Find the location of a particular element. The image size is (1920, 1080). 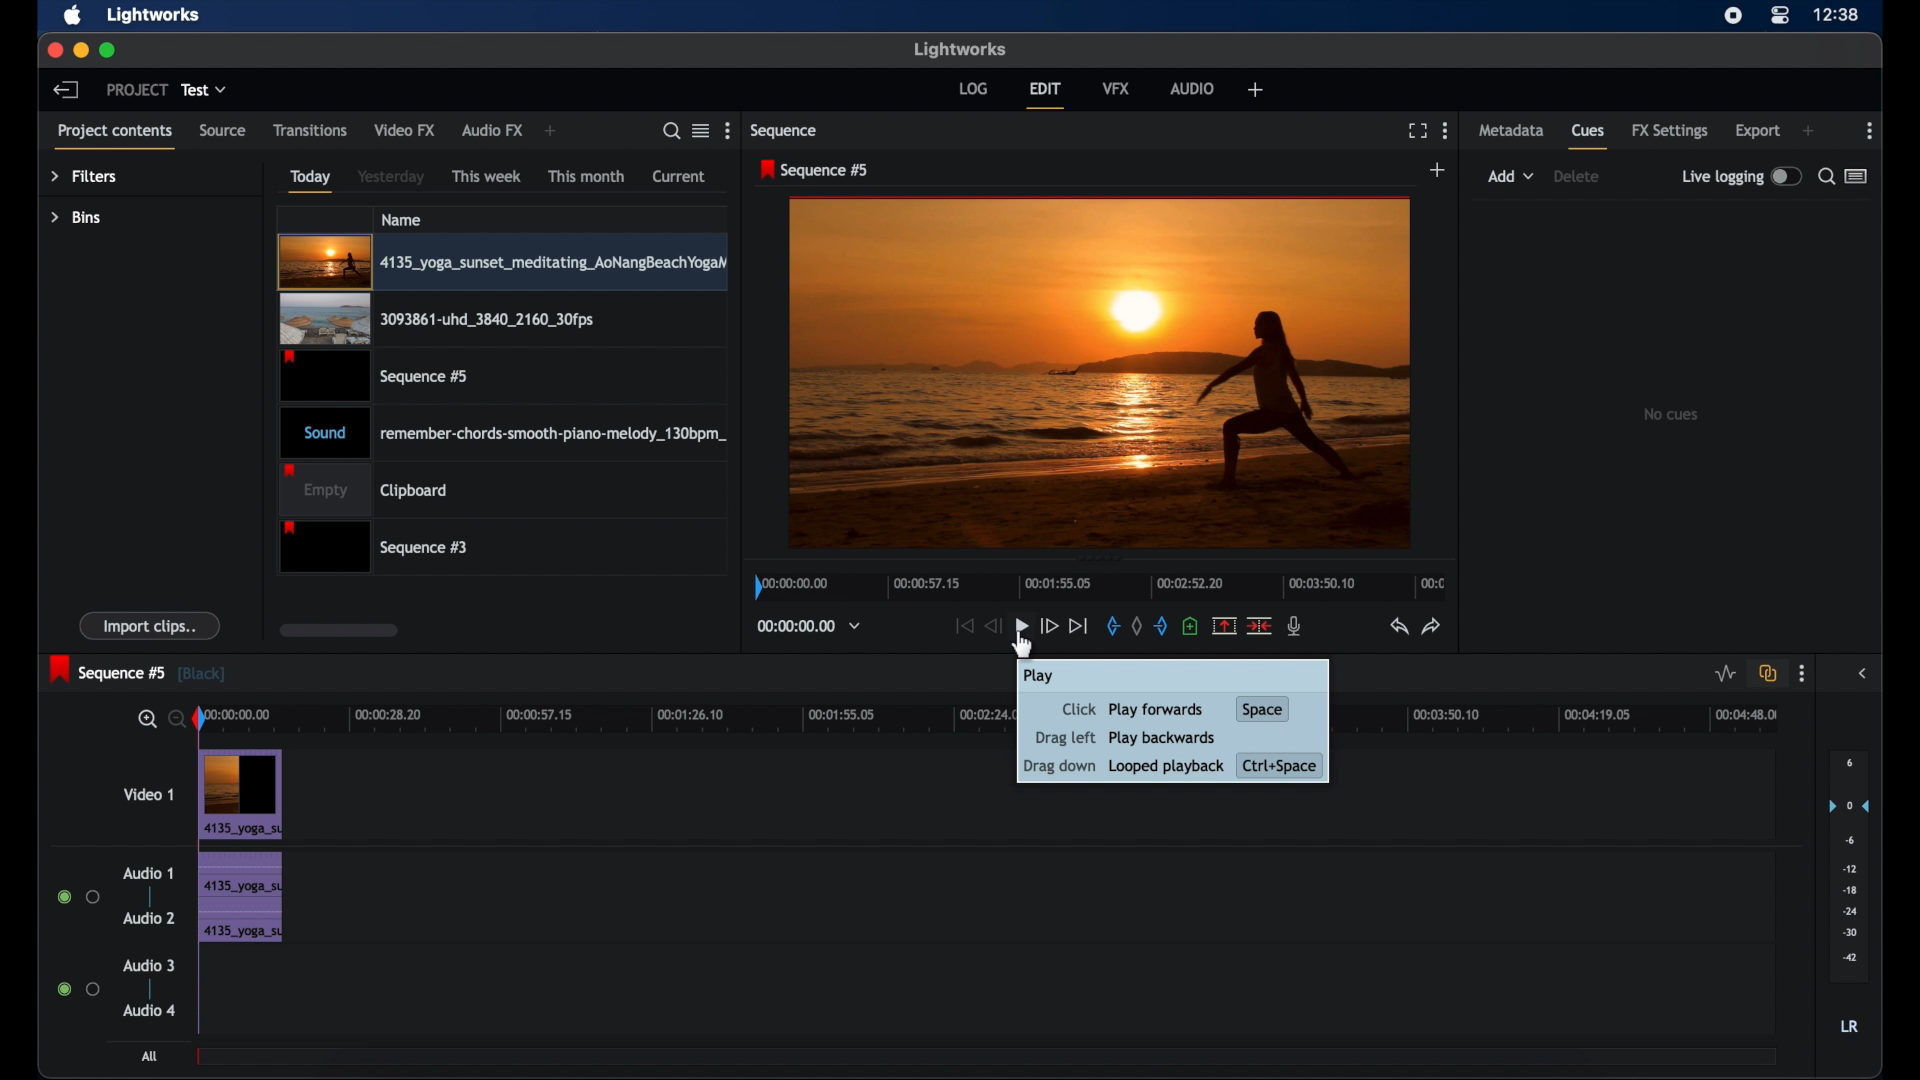

 is located at coordinates (1224, 624).